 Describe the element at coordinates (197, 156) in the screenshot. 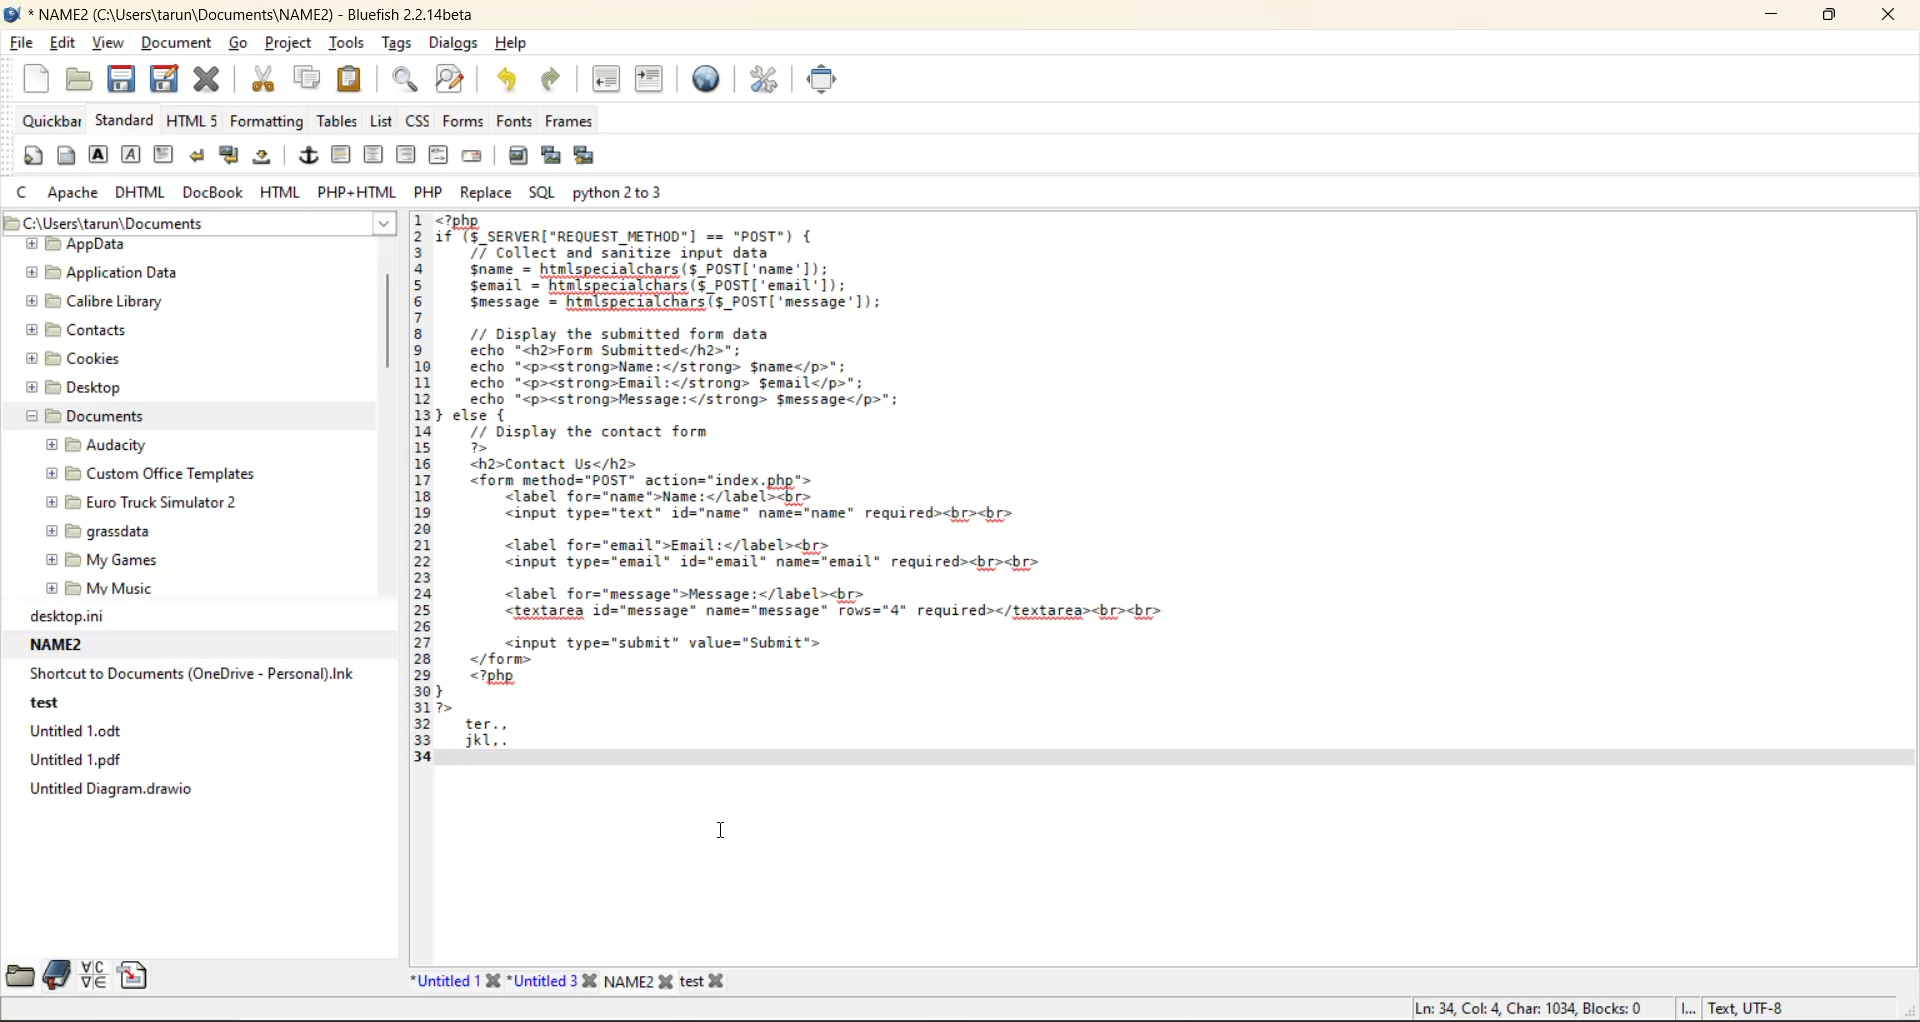

I see `break ` at that location.